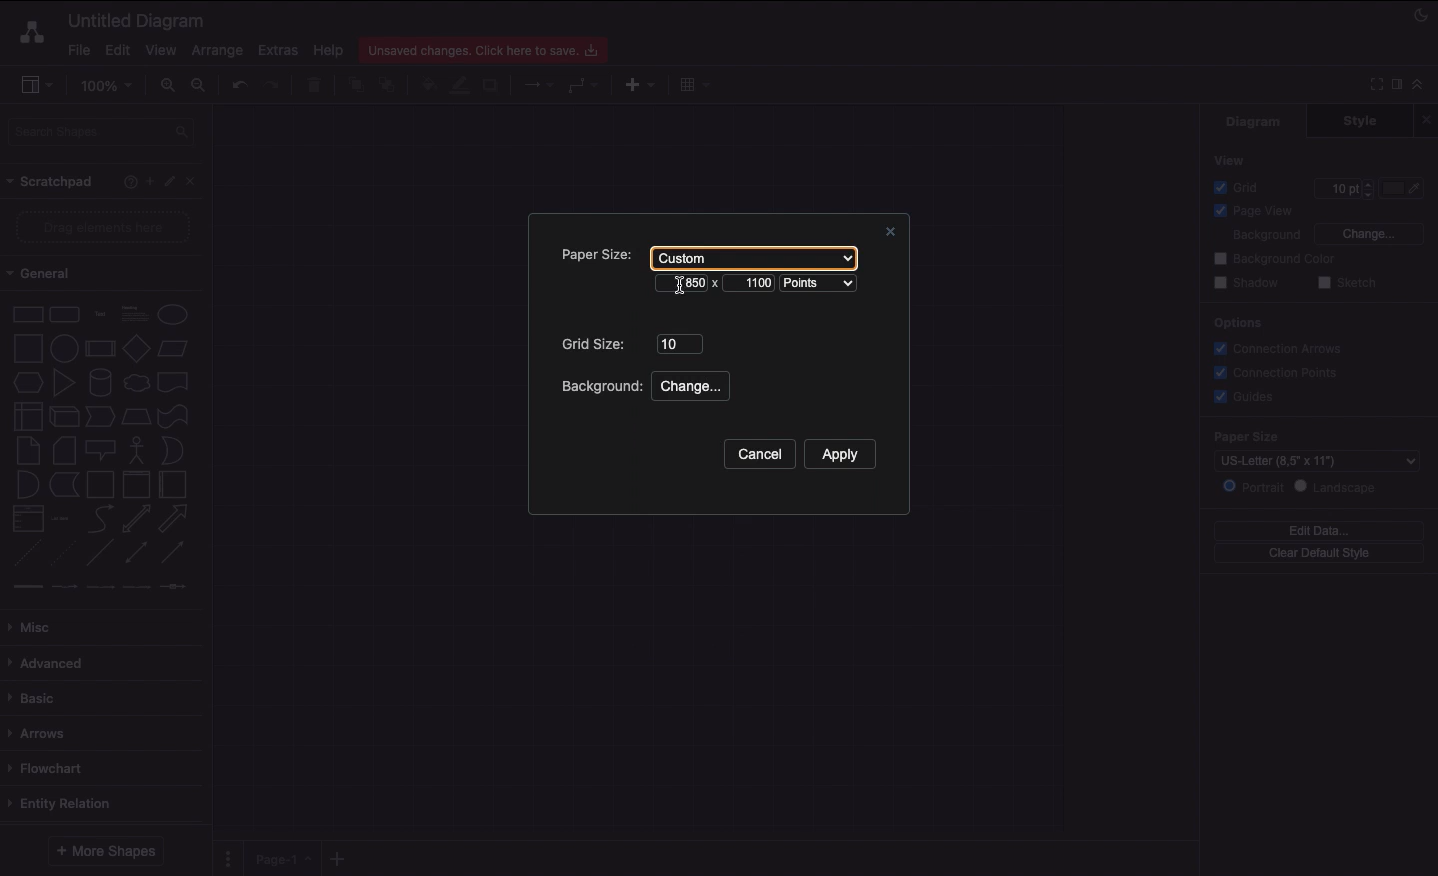  I want to click on Search shapes, so click(103, 135).